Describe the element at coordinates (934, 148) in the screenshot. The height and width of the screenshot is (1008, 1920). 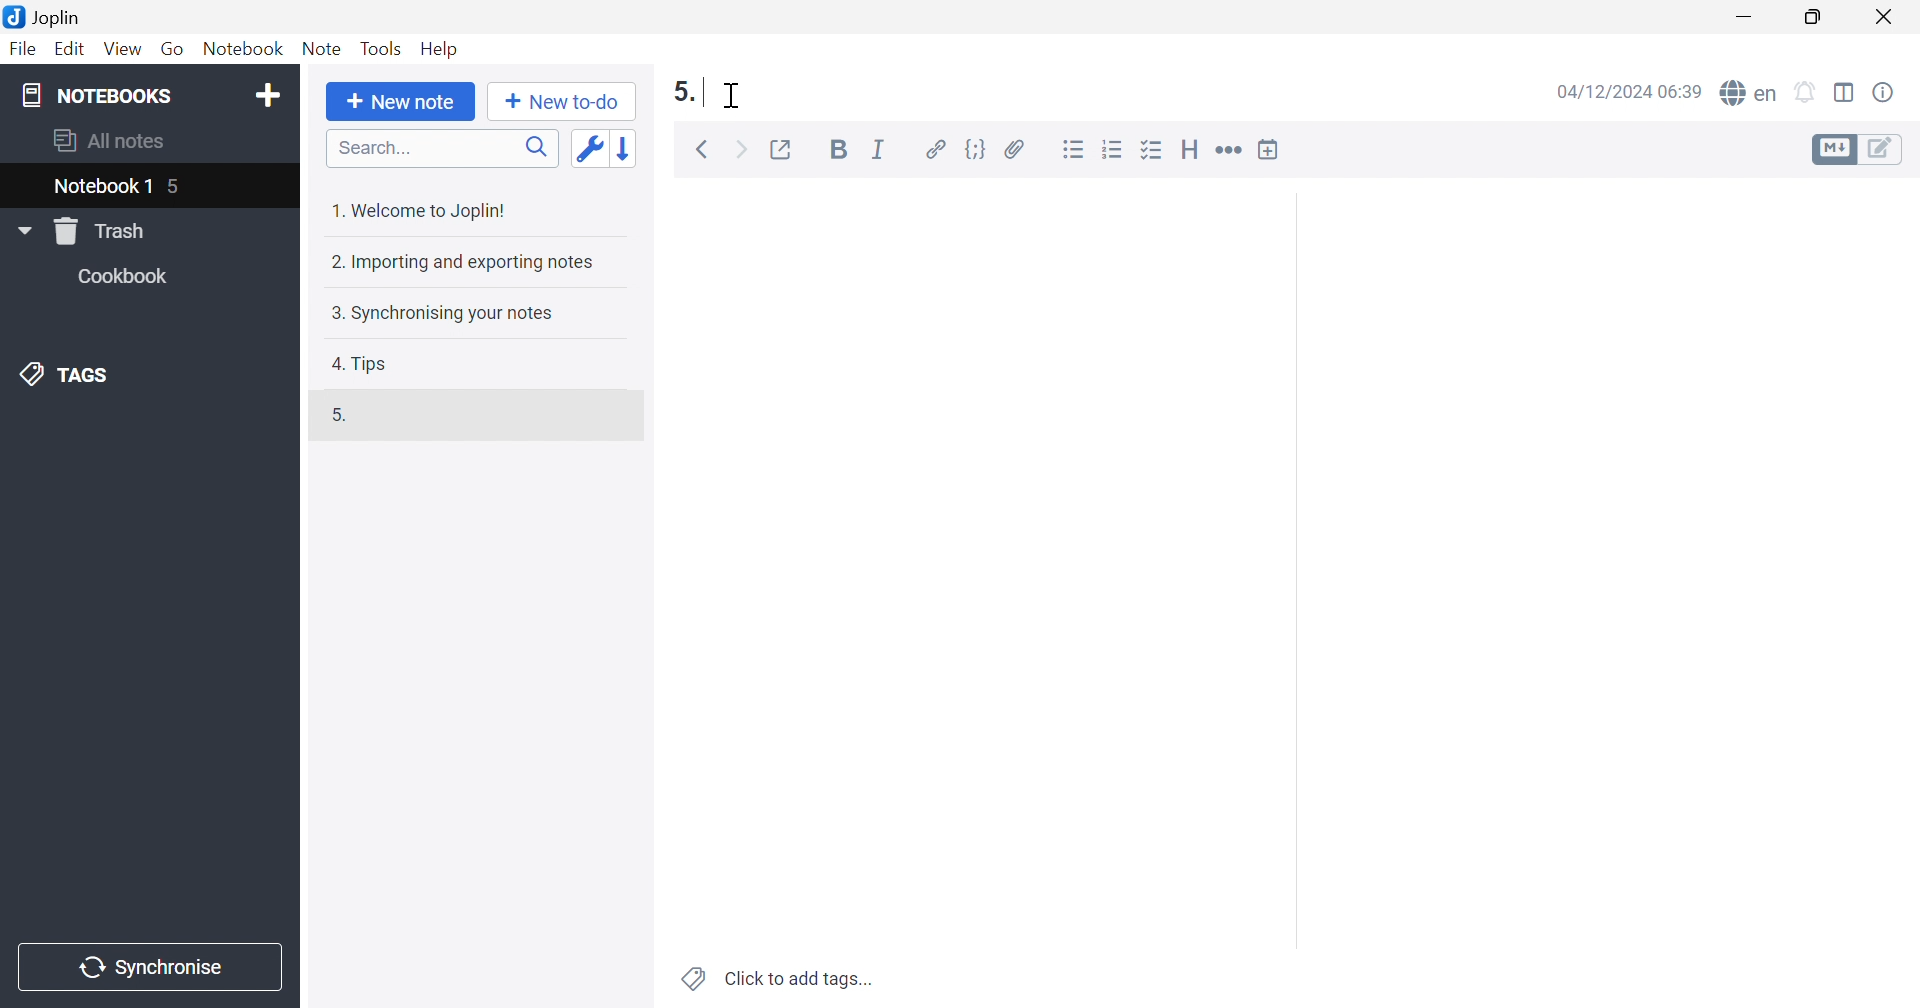
I see `Hyperlink` at that location.